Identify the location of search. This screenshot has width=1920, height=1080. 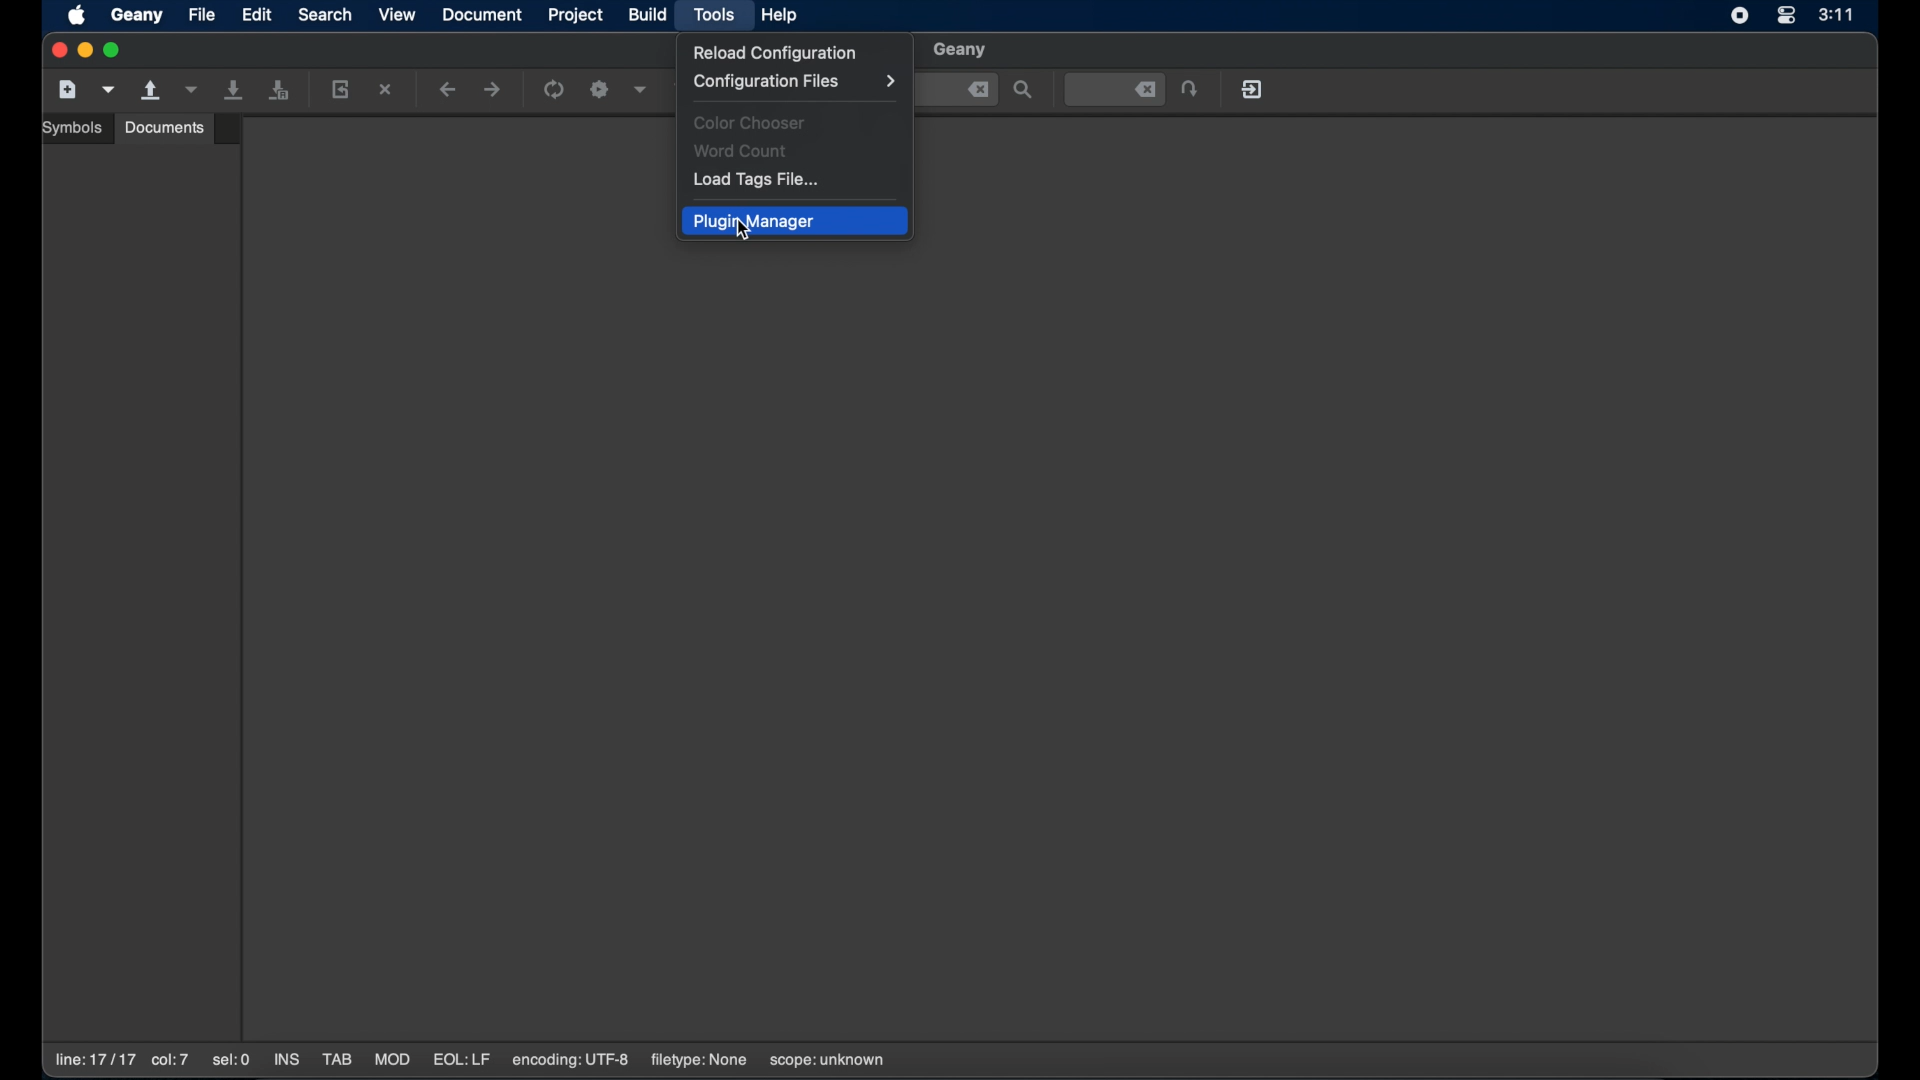
(325, 14).